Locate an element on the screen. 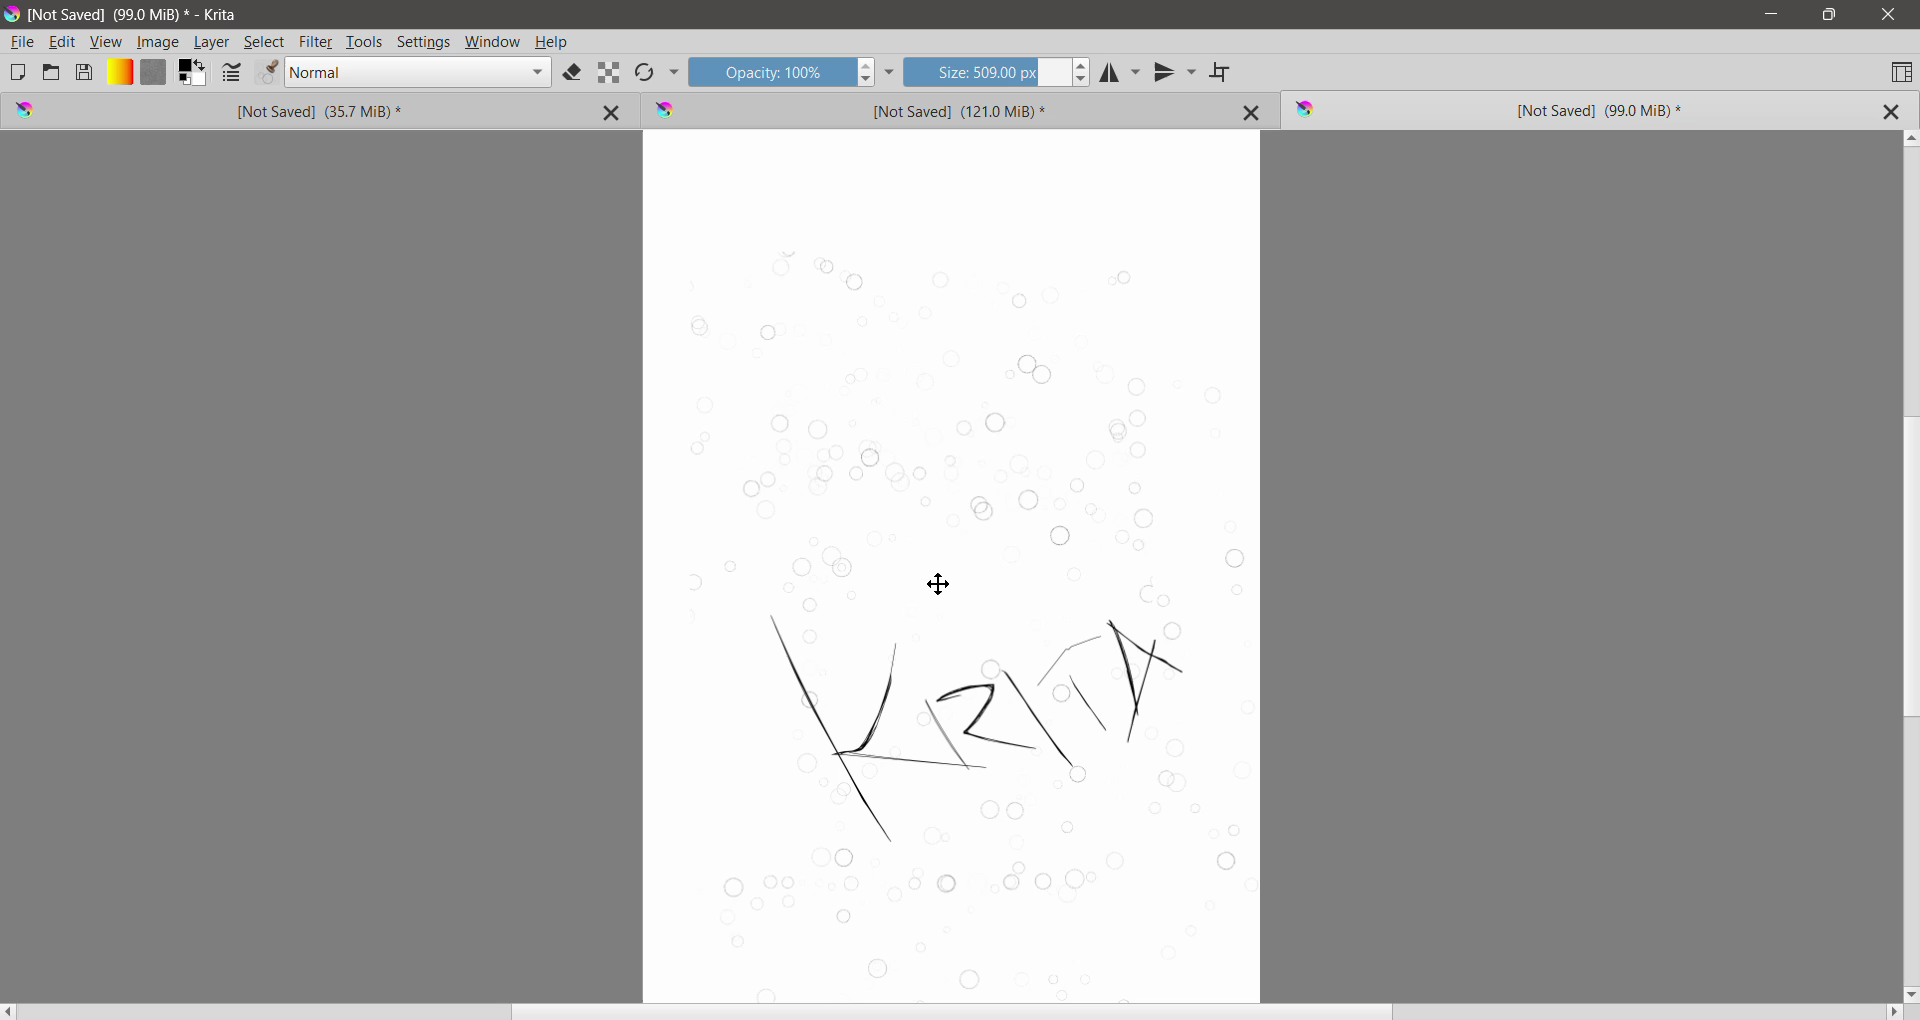  Layer is located at coordinates (213, 42).